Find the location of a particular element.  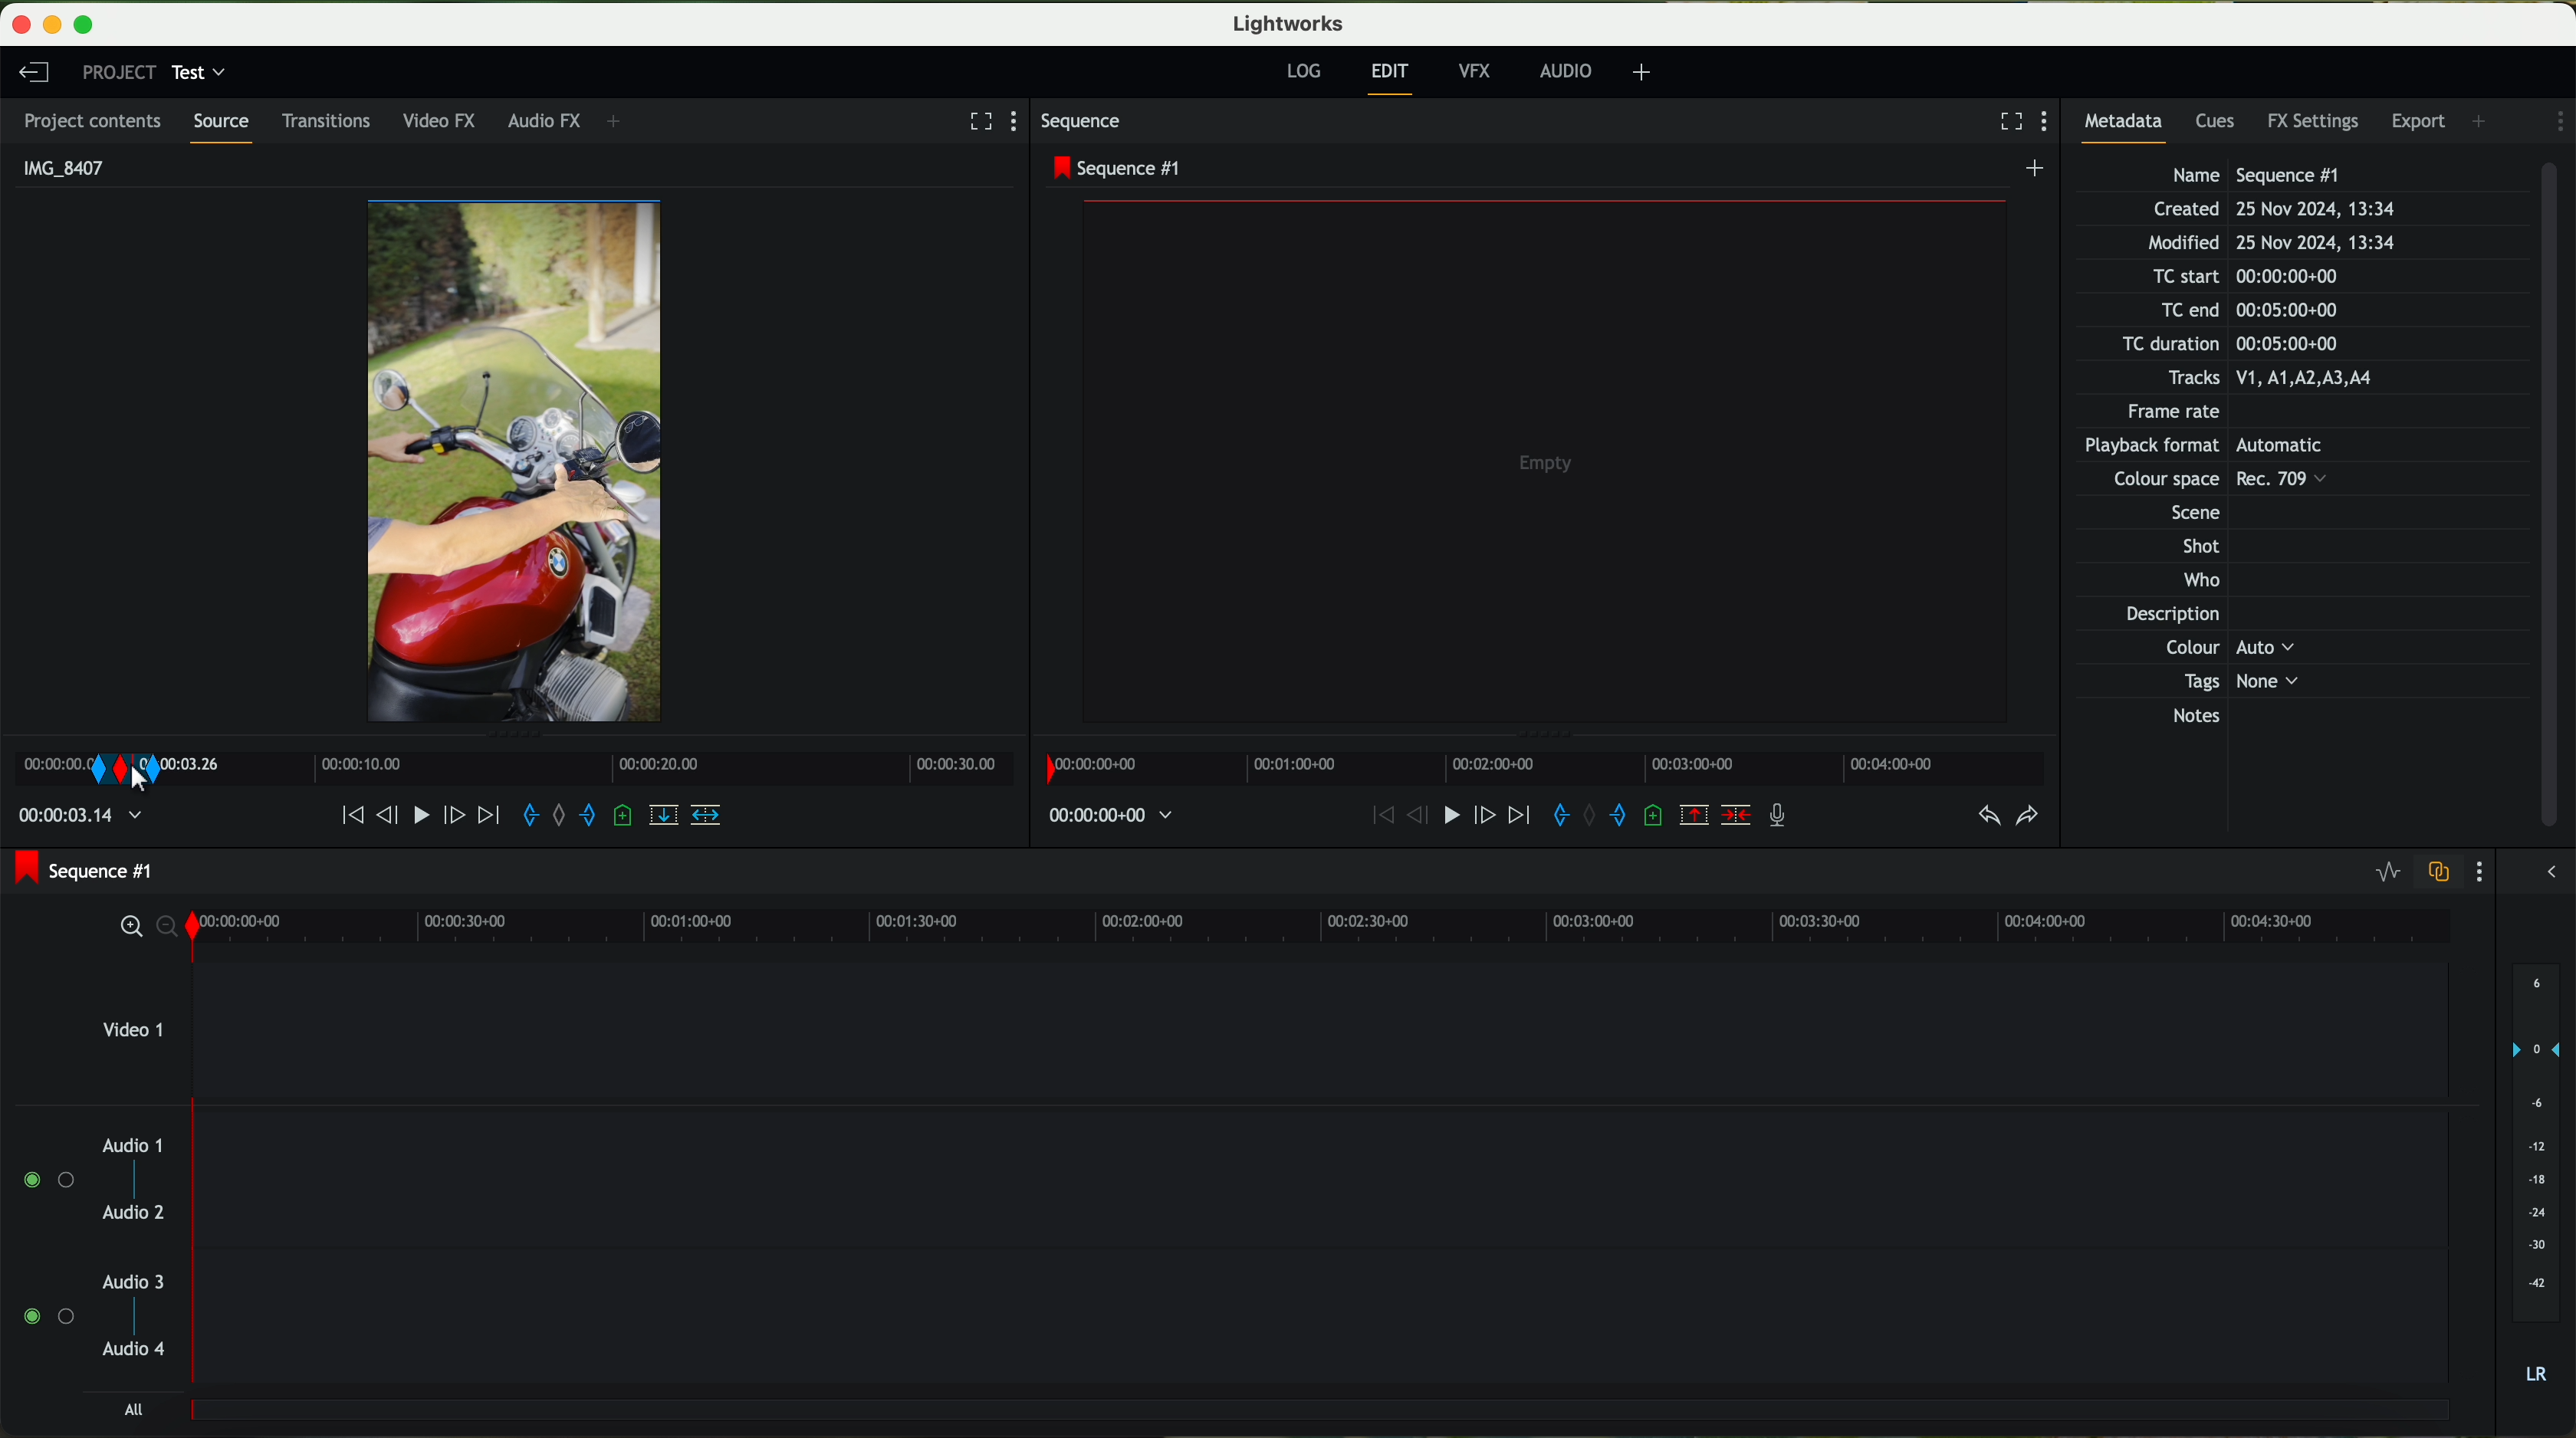

video preview is located at coordinates (1545, 459).